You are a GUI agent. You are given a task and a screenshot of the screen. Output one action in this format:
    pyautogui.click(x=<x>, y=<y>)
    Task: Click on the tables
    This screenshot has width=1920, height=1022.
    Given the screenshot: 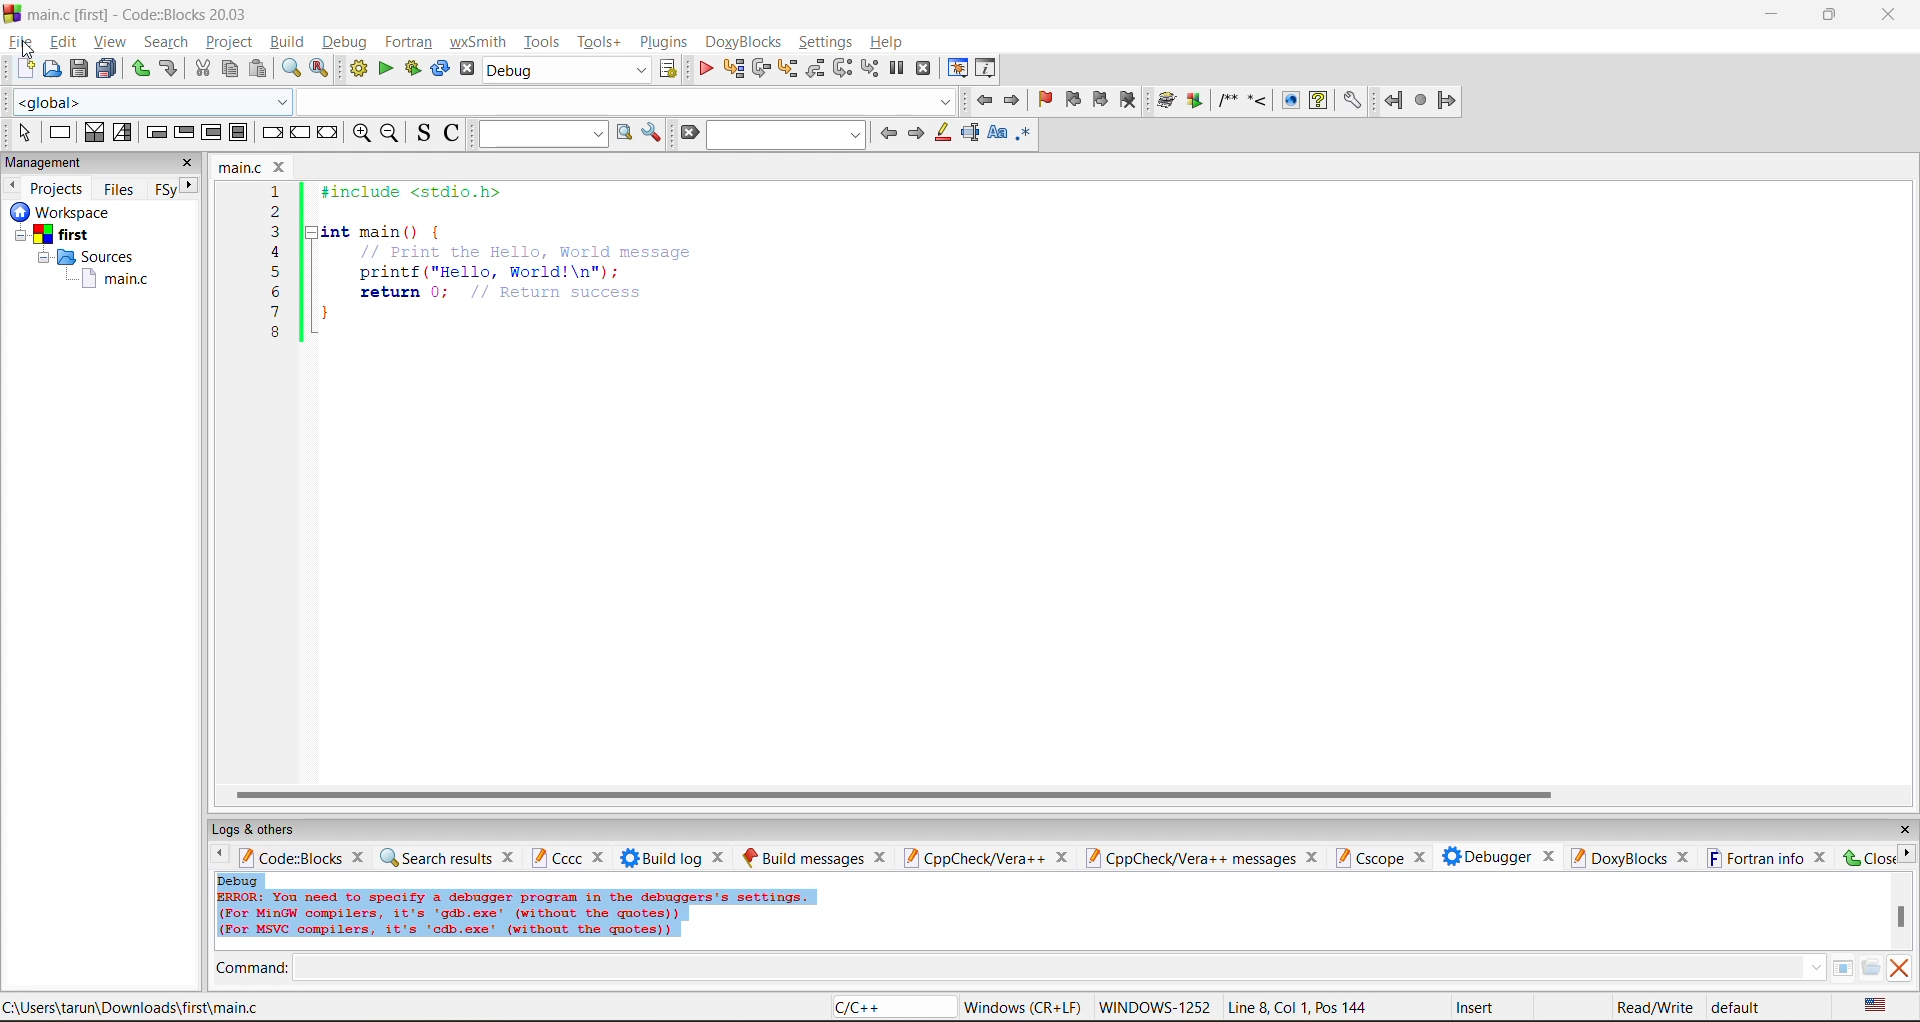 What is the action you would take?
    pyautogui.click(x=1842, y=967)
    